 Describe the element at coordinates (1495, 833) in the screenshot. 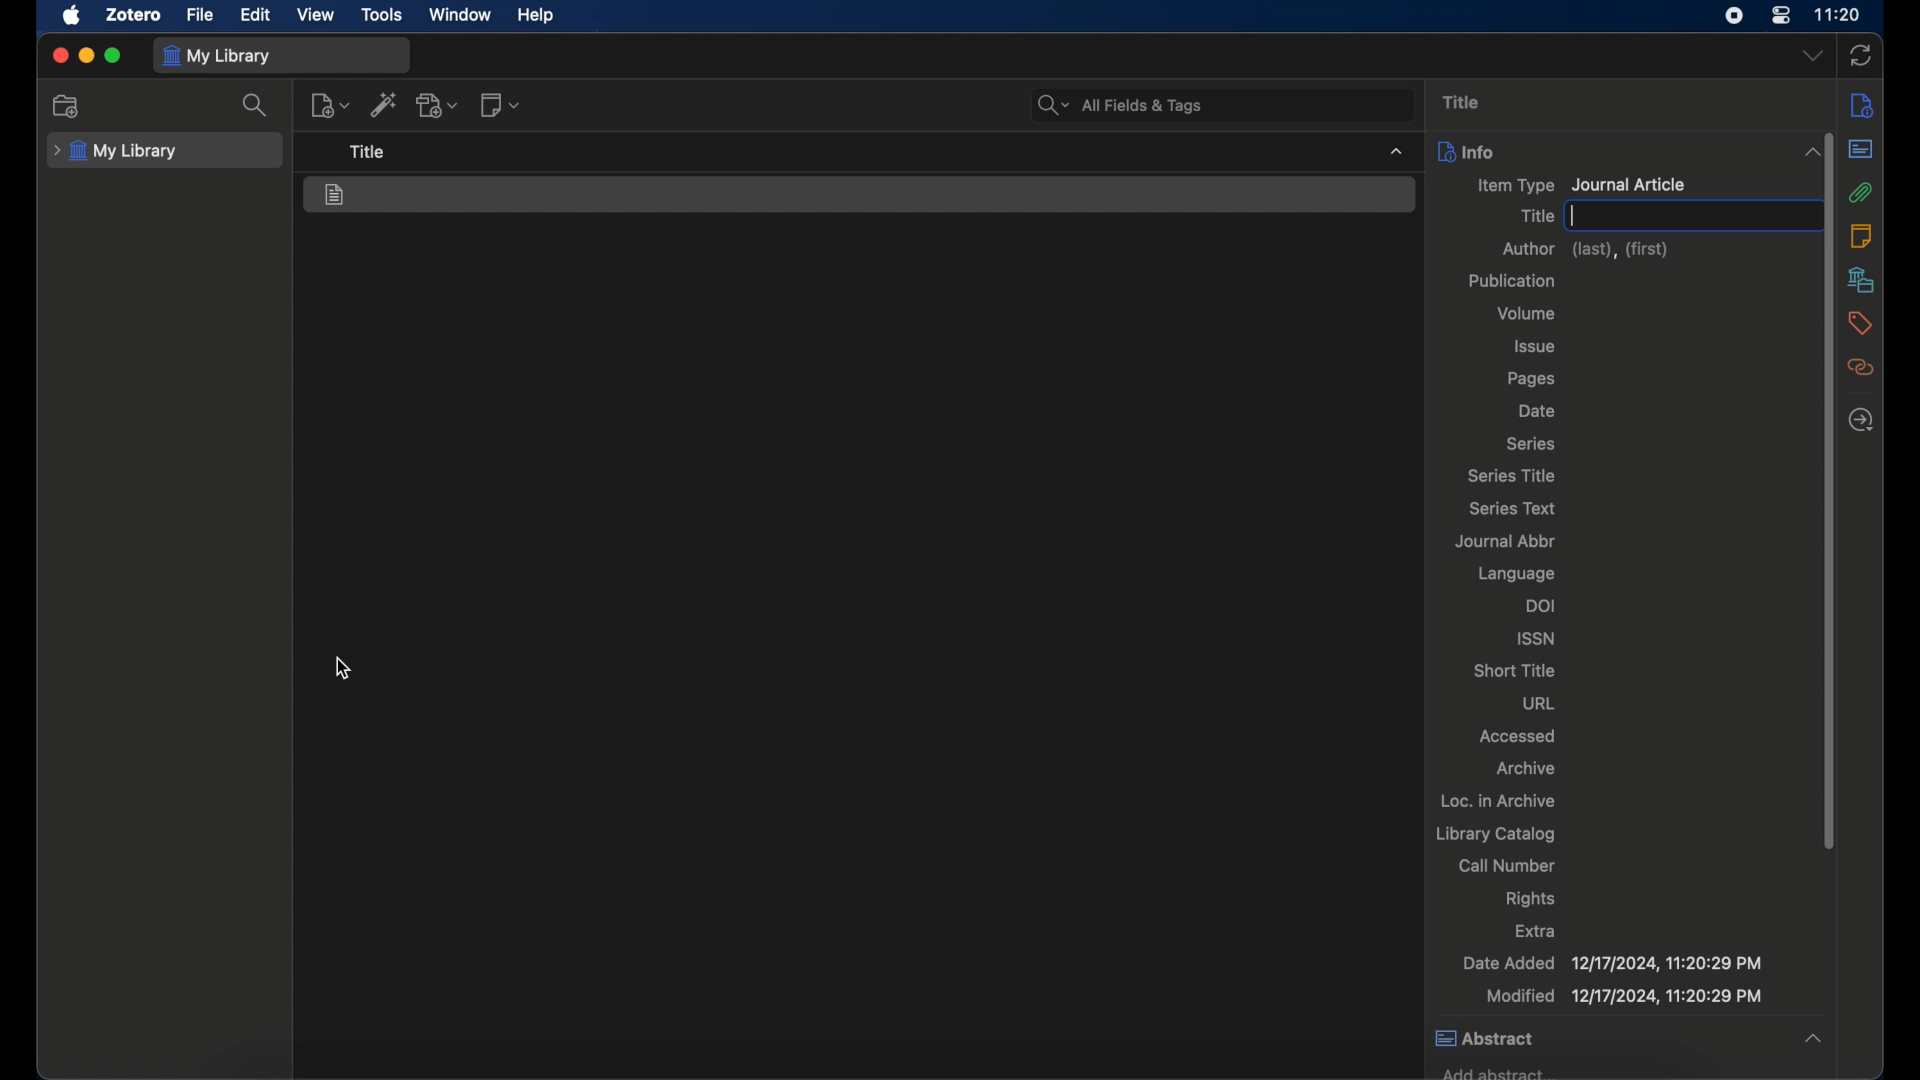

I see `library catalog` at that location.